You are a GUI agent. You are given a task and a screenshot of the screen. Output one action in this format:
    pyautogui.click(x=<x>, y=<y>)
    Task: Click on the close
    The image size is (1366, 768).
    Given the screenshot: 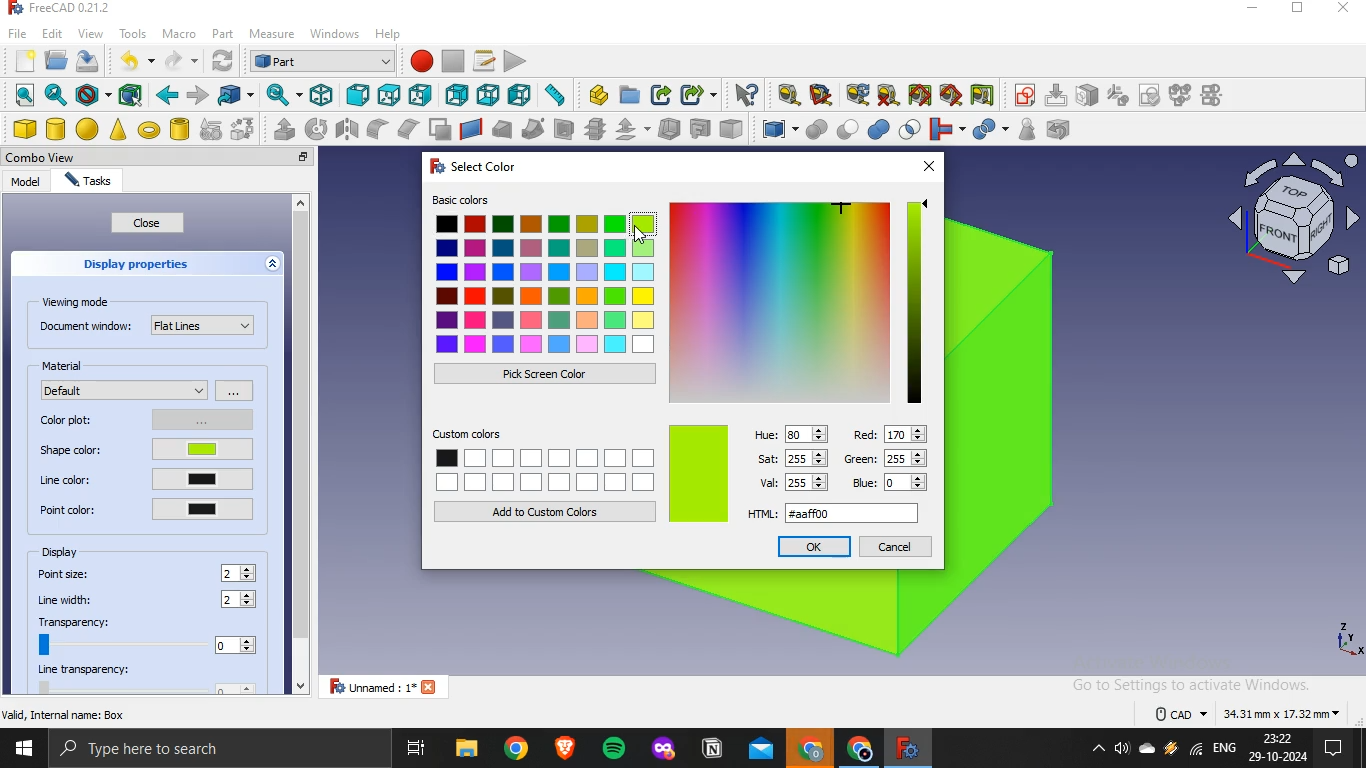 What is the action you would take?
    pyautogui.click(x=1345, y=9)
    